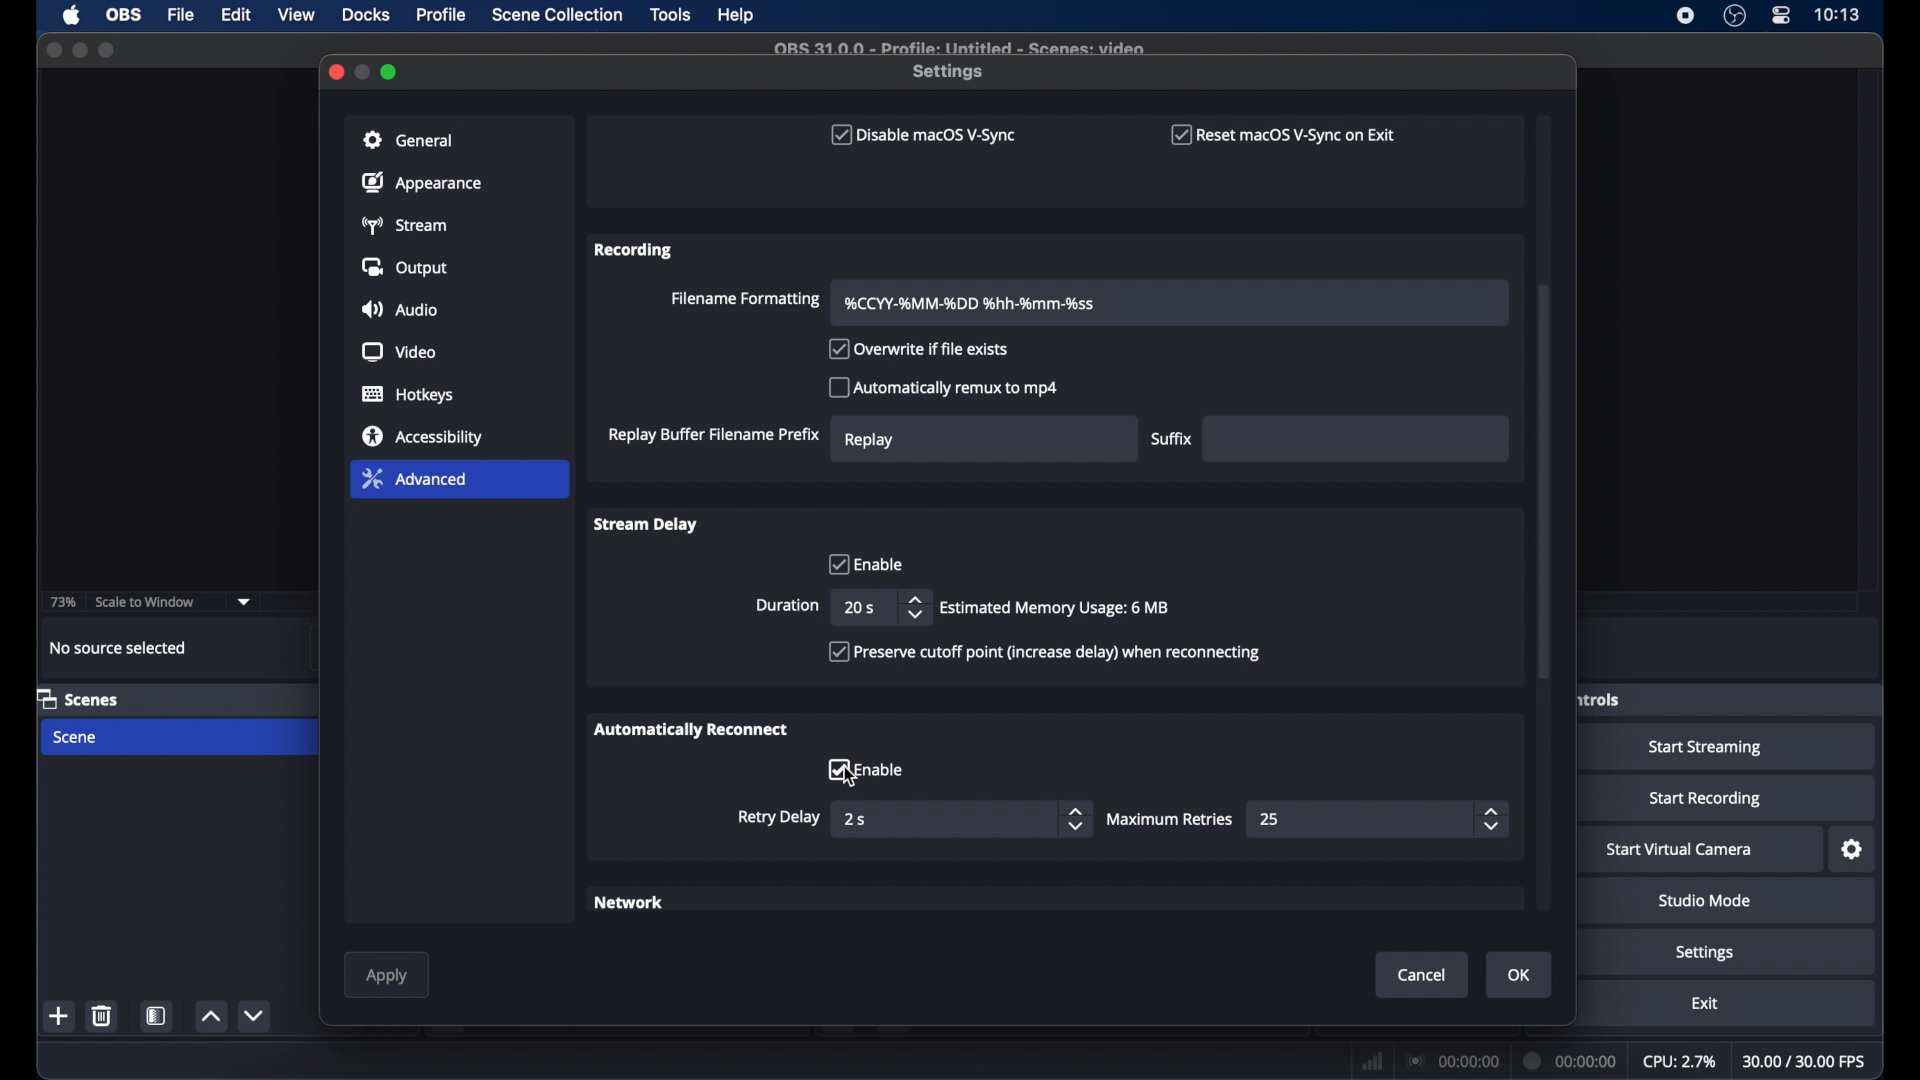  Describe the element at coordinates (972, 303) in the screenshot. I see `Filename format` at that location.